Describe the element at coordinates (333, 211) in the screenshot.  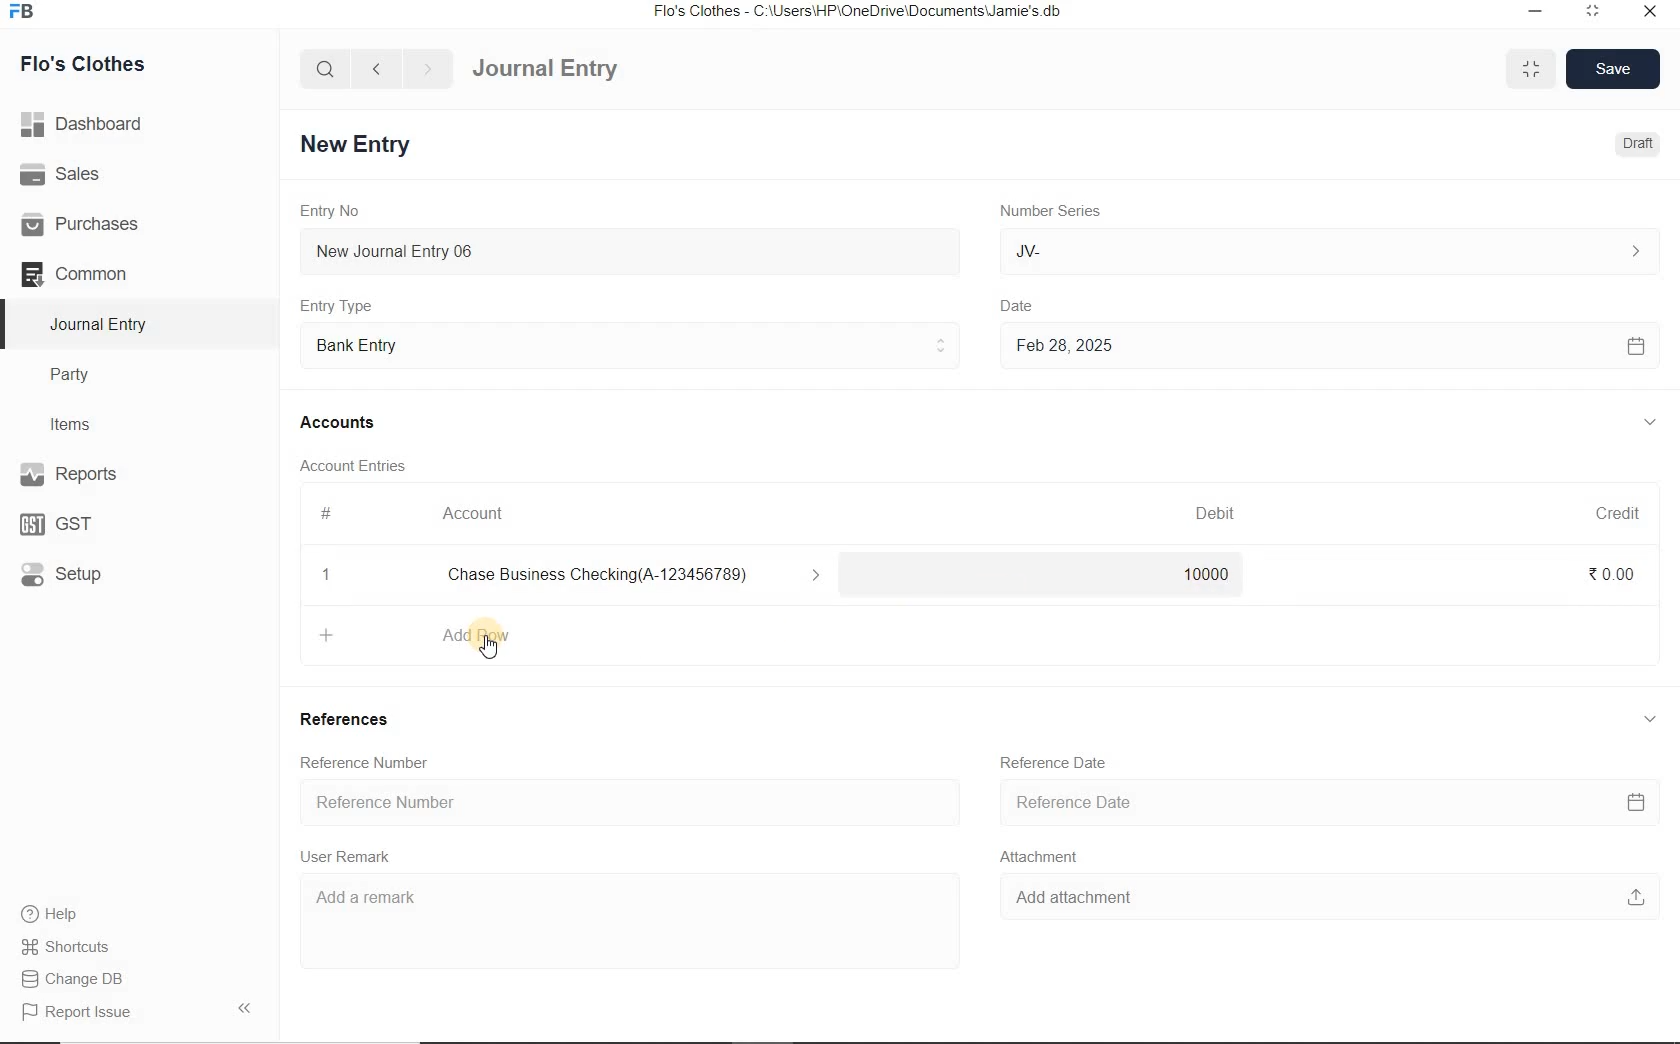
I see `Entry No` at that location.